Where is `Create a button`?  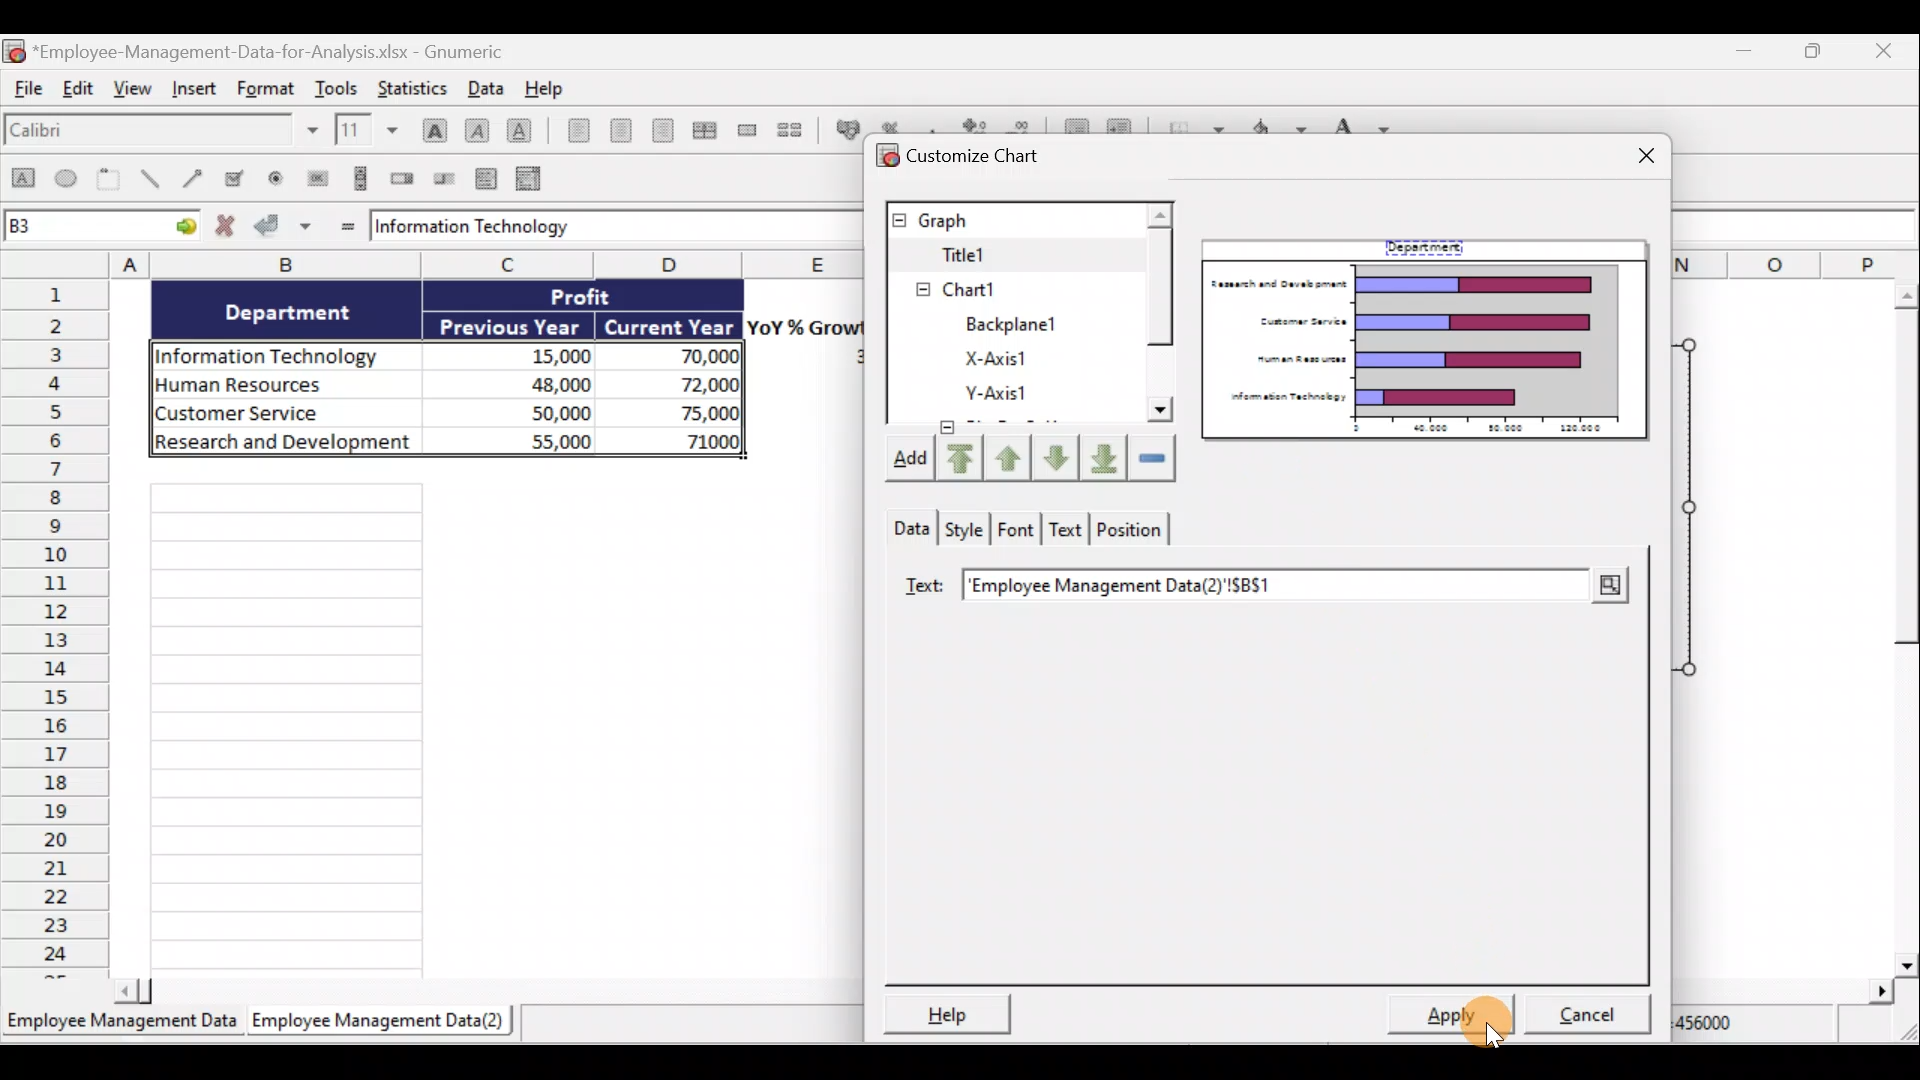
Create a button is located at coordinates (317, 176).